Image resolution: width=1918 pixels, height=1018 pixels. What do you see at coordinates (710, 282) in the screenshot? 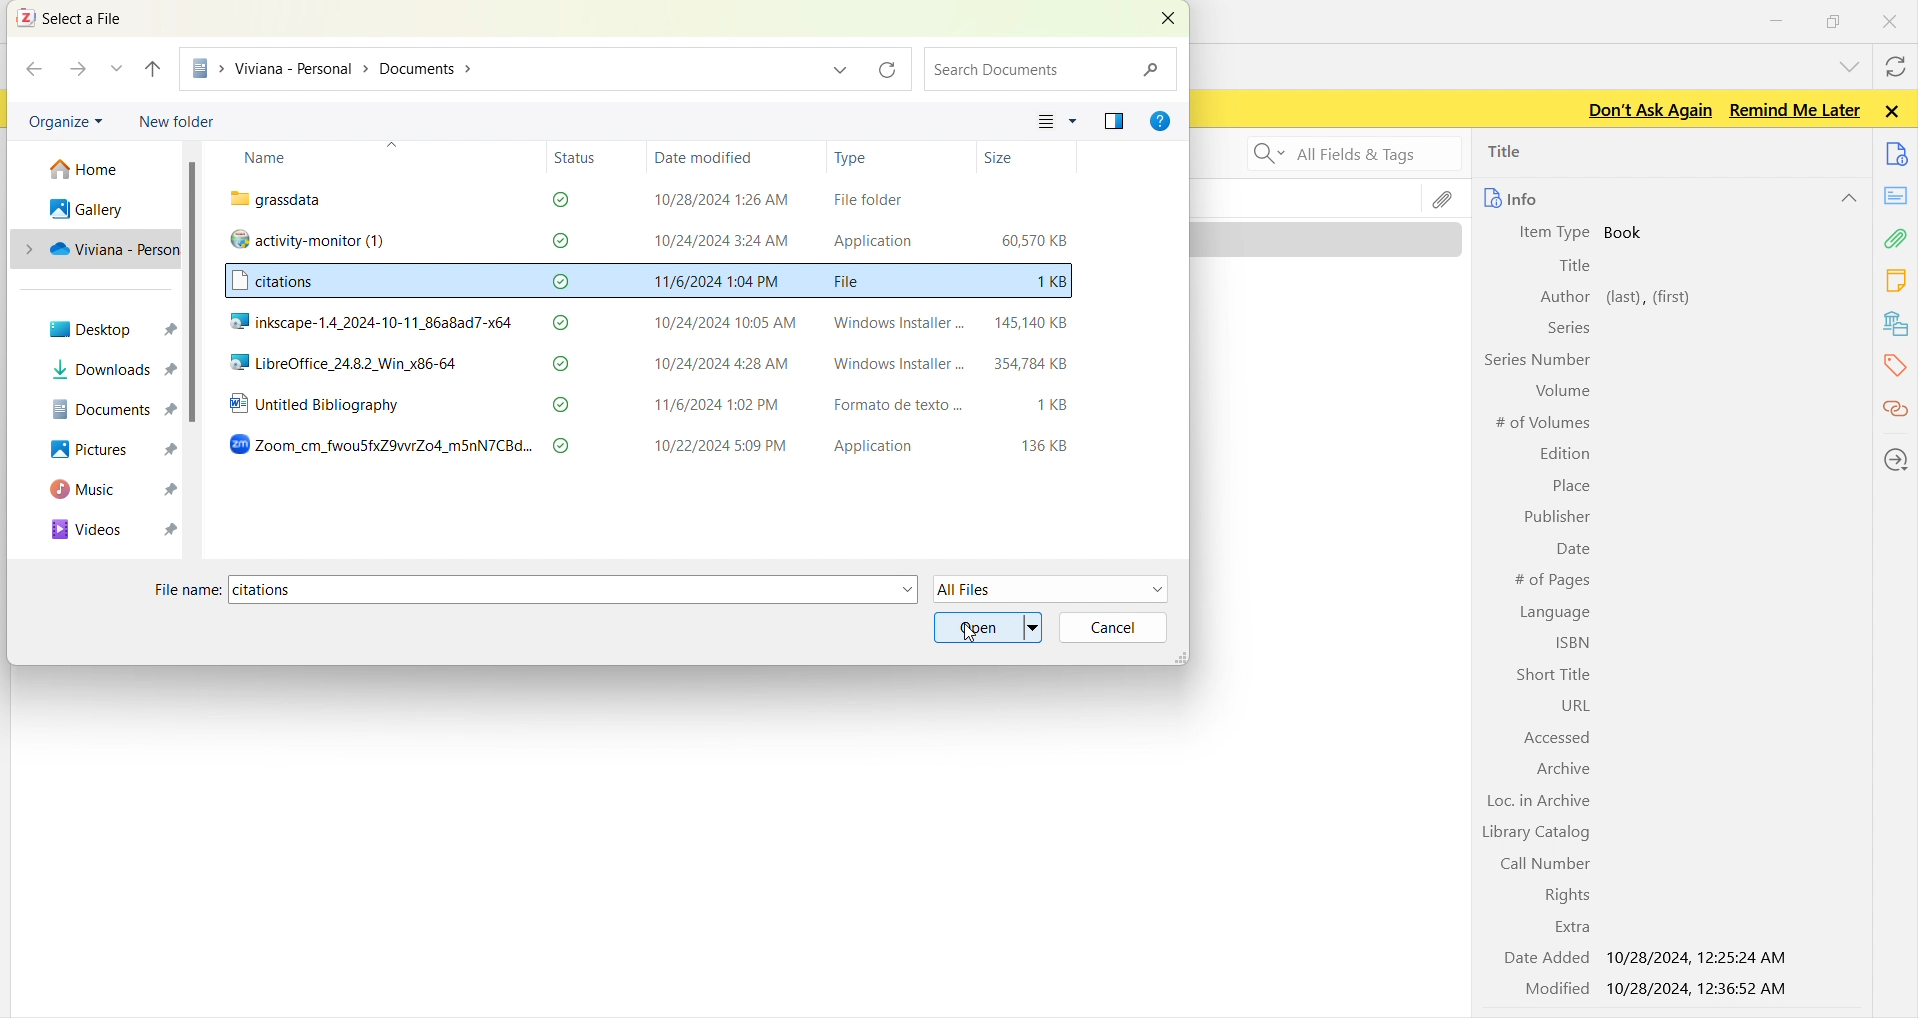
I see `11/6/2024 1:04 PM` at bounding box center [710, 282].